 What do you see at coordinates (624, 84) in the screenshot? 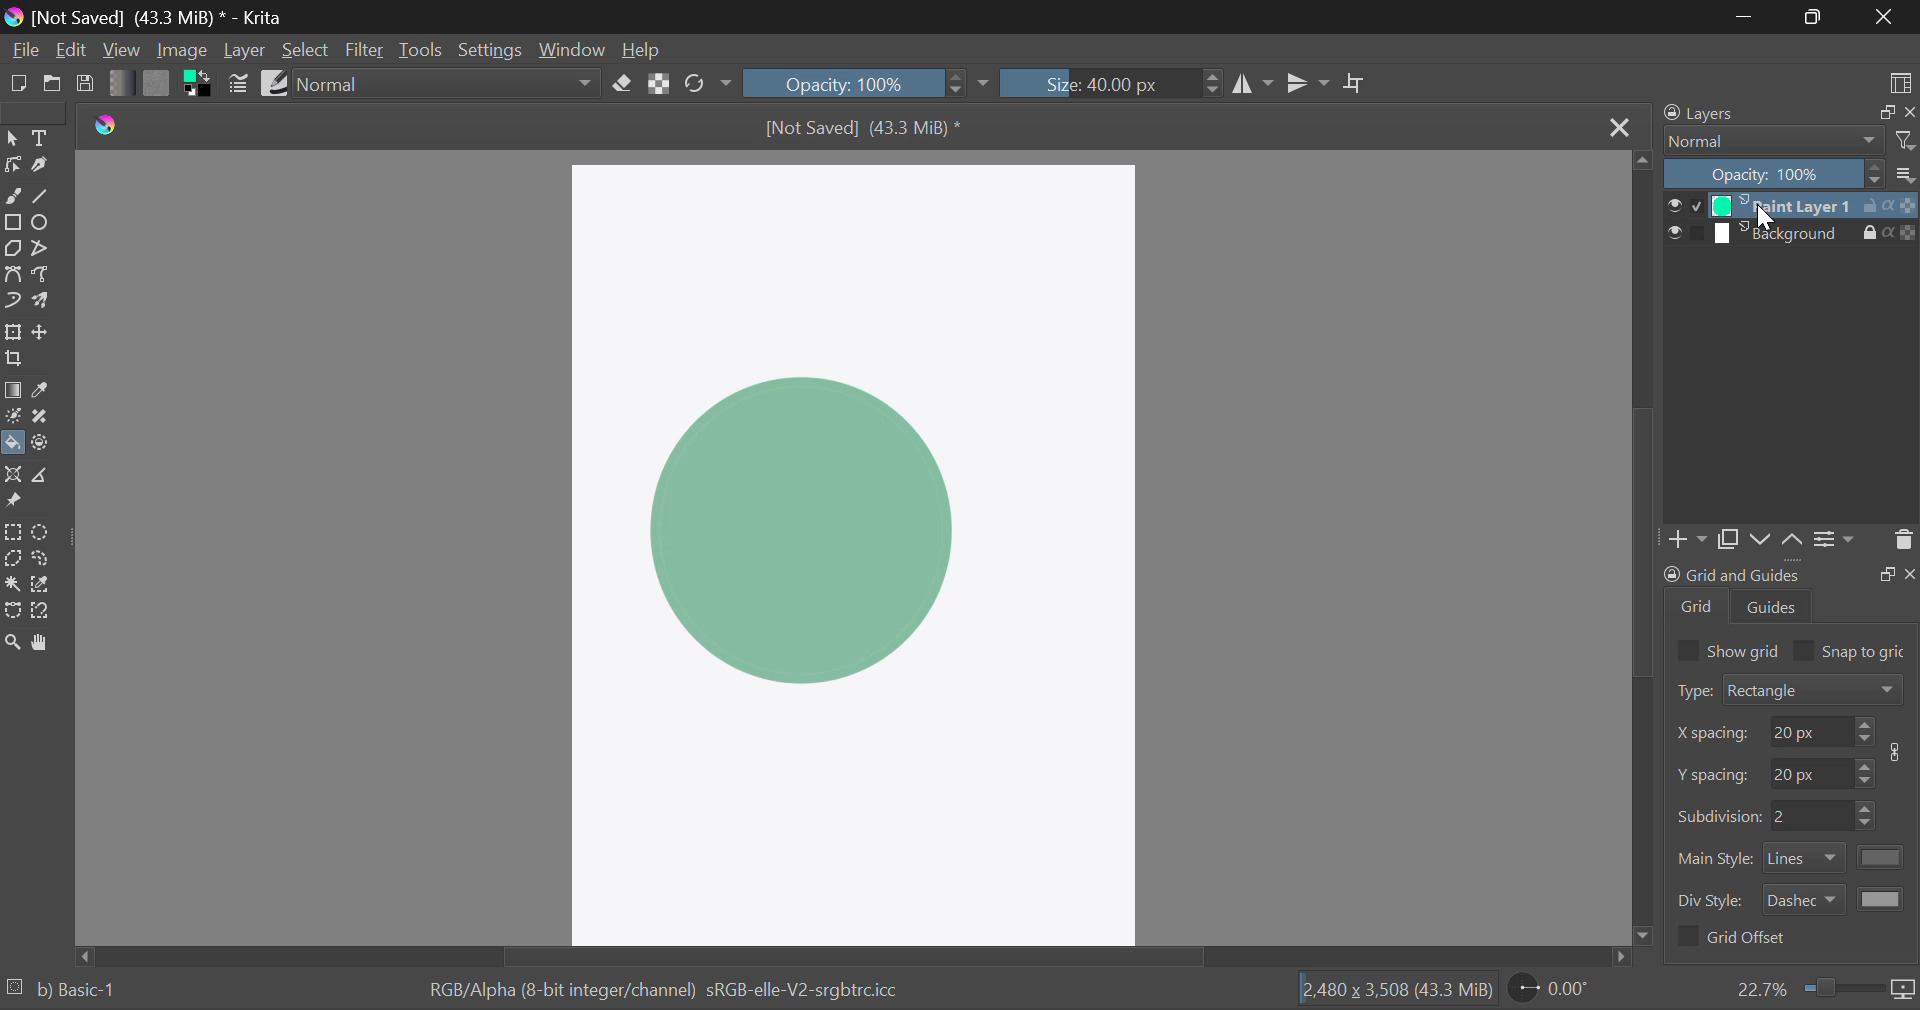
I see `Eraser` at bounding box center [624, 84].